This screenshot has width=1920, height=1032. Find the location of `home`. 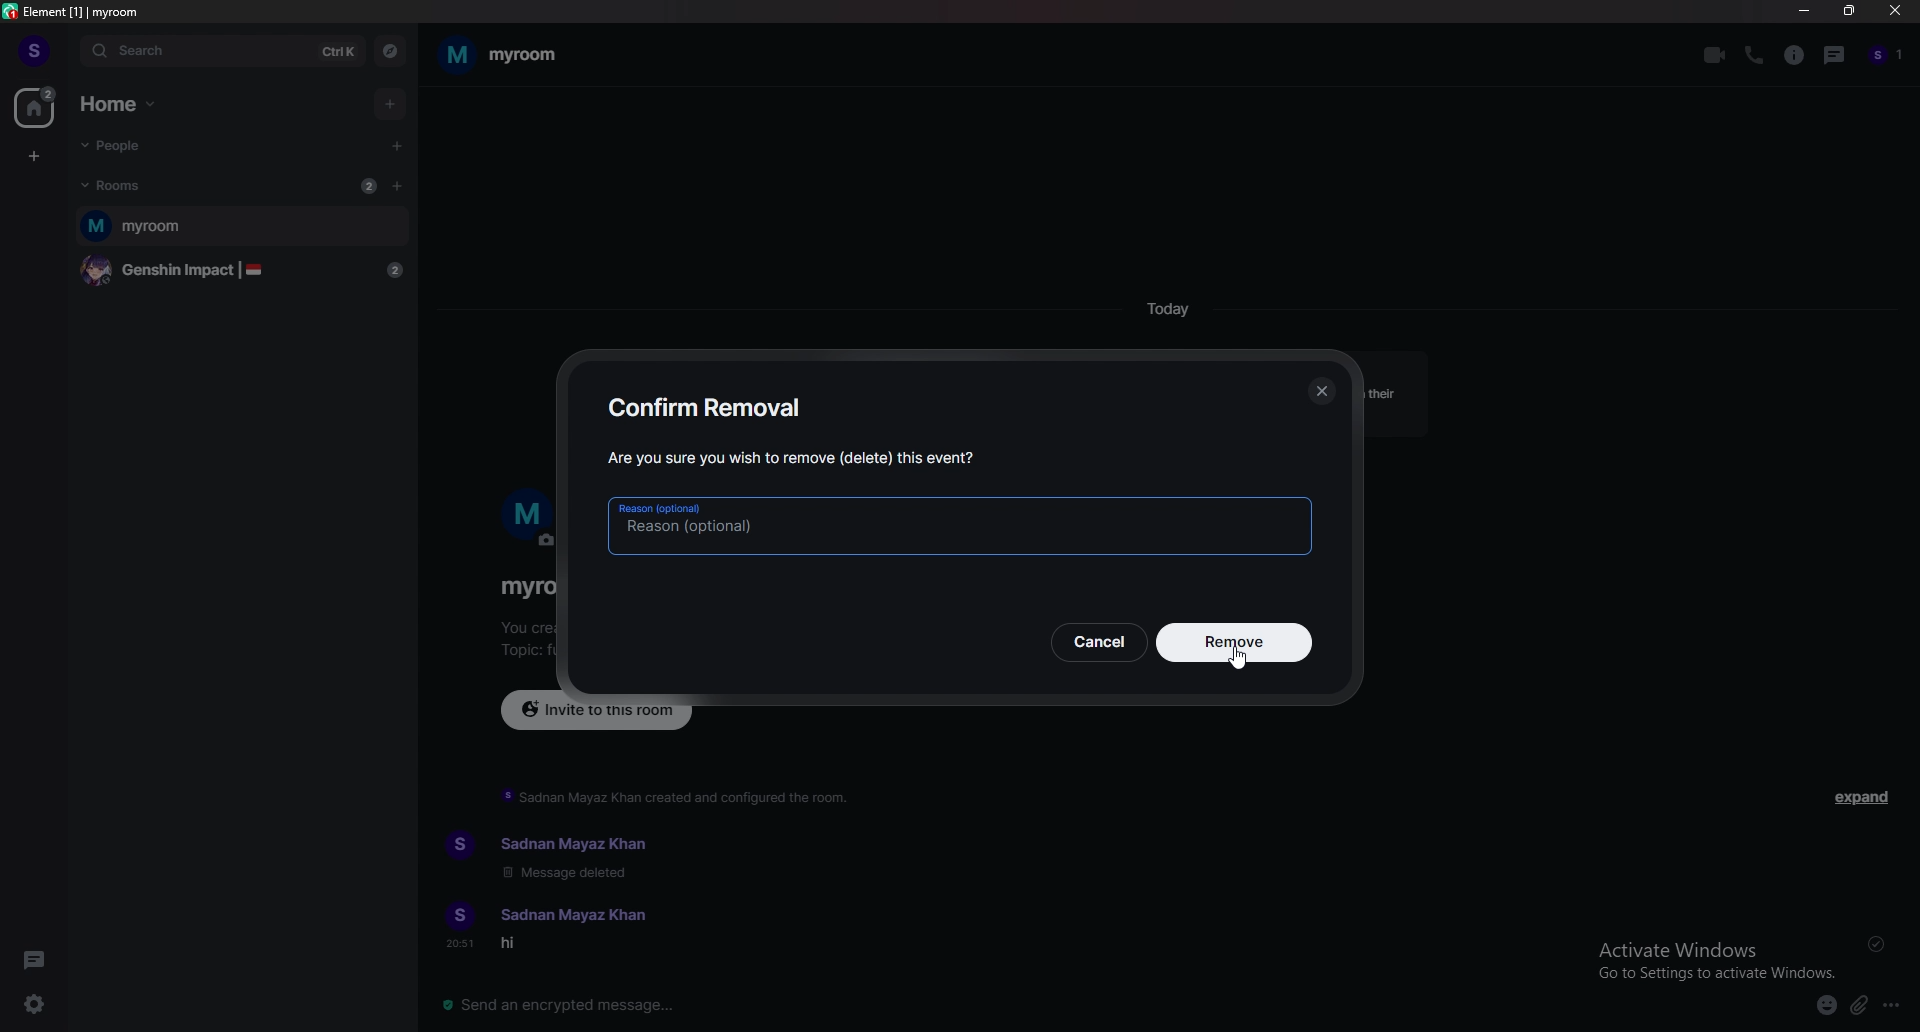

home is located at coordinates (121, 104).